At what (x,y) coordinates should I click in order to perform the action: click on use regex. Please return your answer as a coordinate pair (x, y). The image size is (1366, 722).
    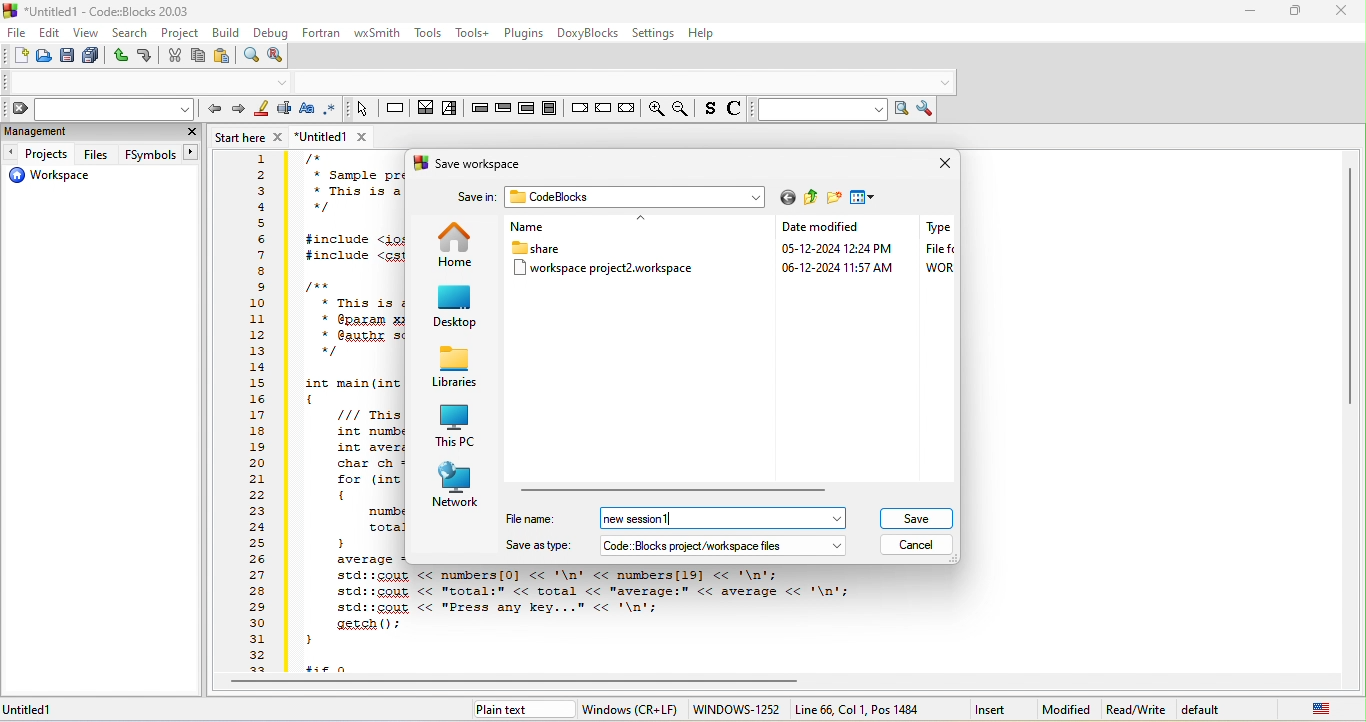
    Looking at the image, I should click on (332, 109).